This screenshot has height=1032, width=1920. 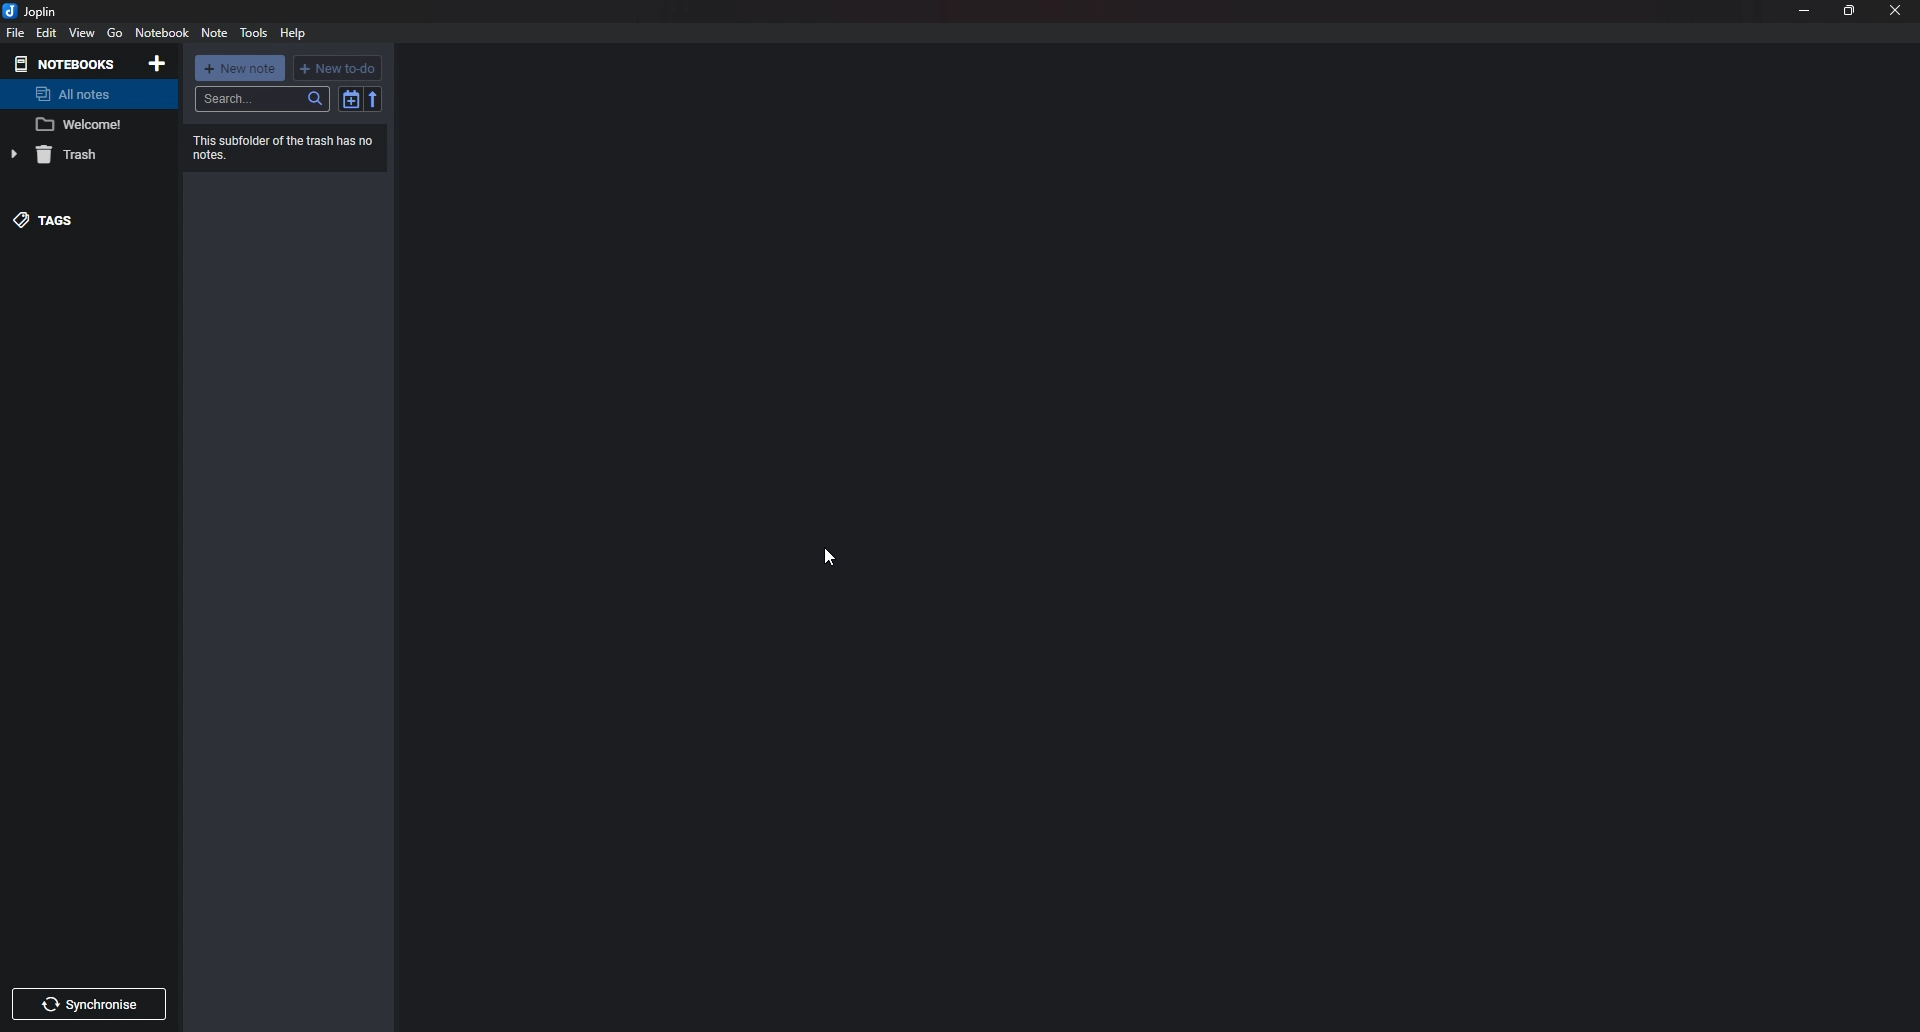 What do you see at coordinates (263, 99) in the screenshot?
I see `Search` at bounding box center [263, 99].